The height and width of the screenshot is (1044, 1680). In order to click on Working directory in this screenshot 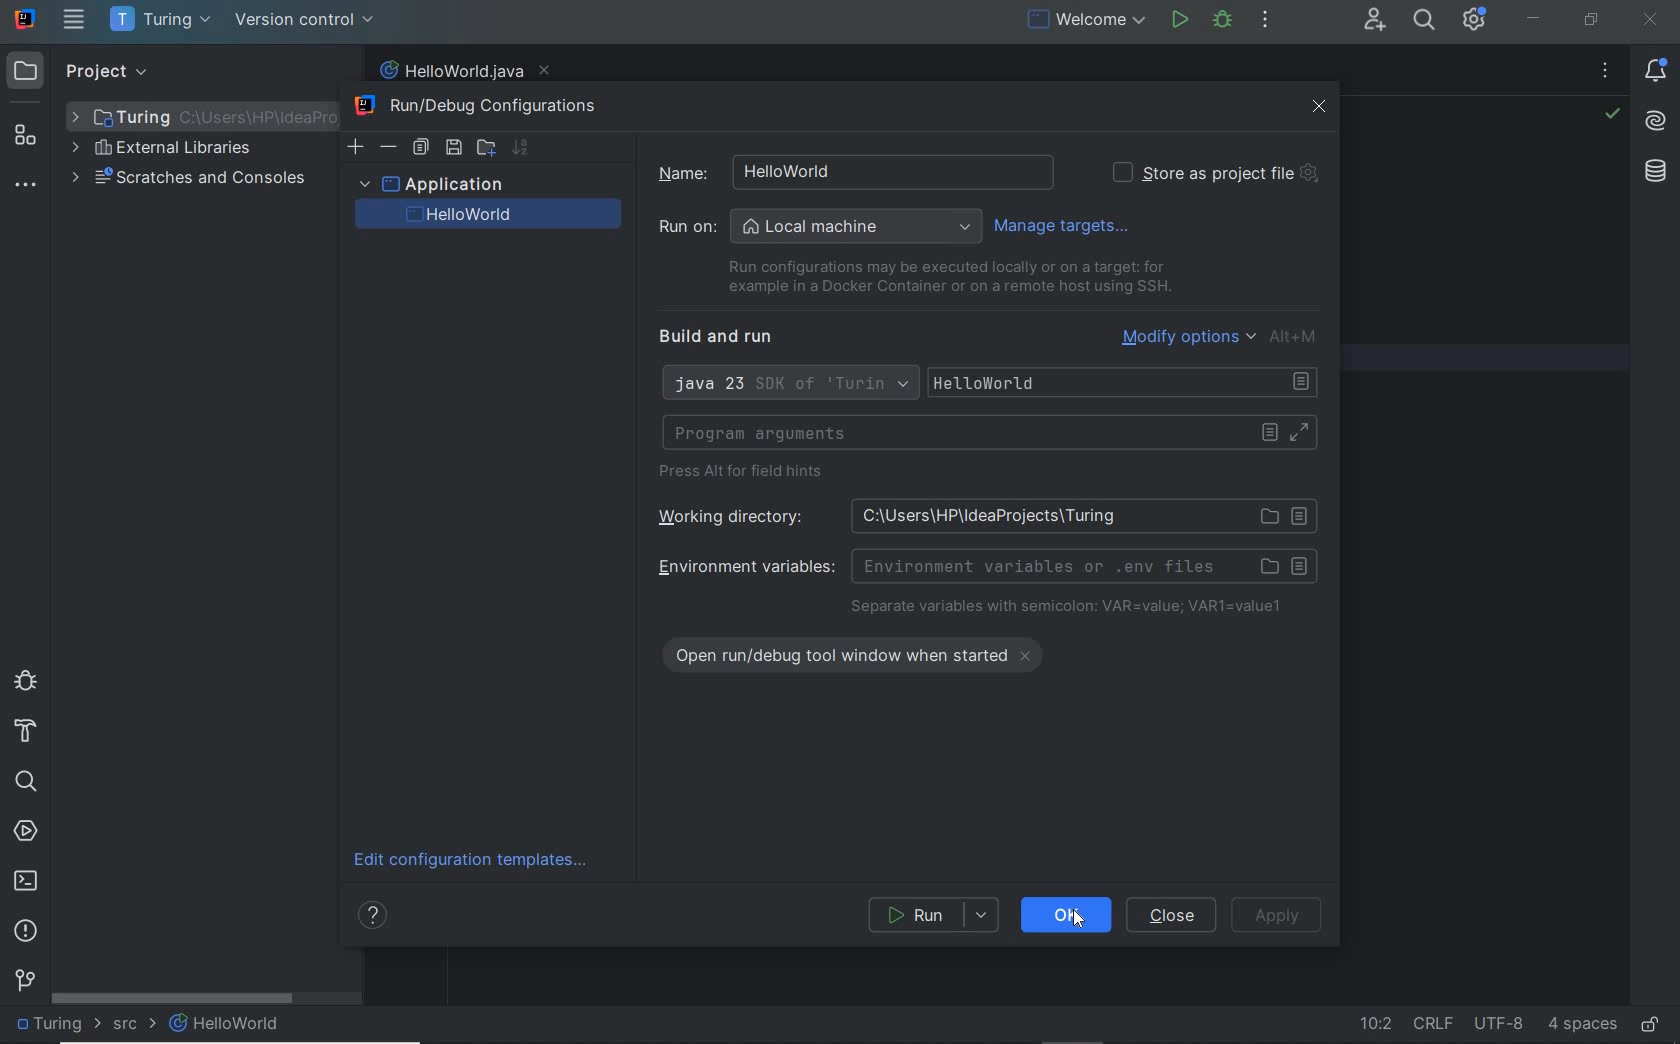, I will do `click(980, 515)`.